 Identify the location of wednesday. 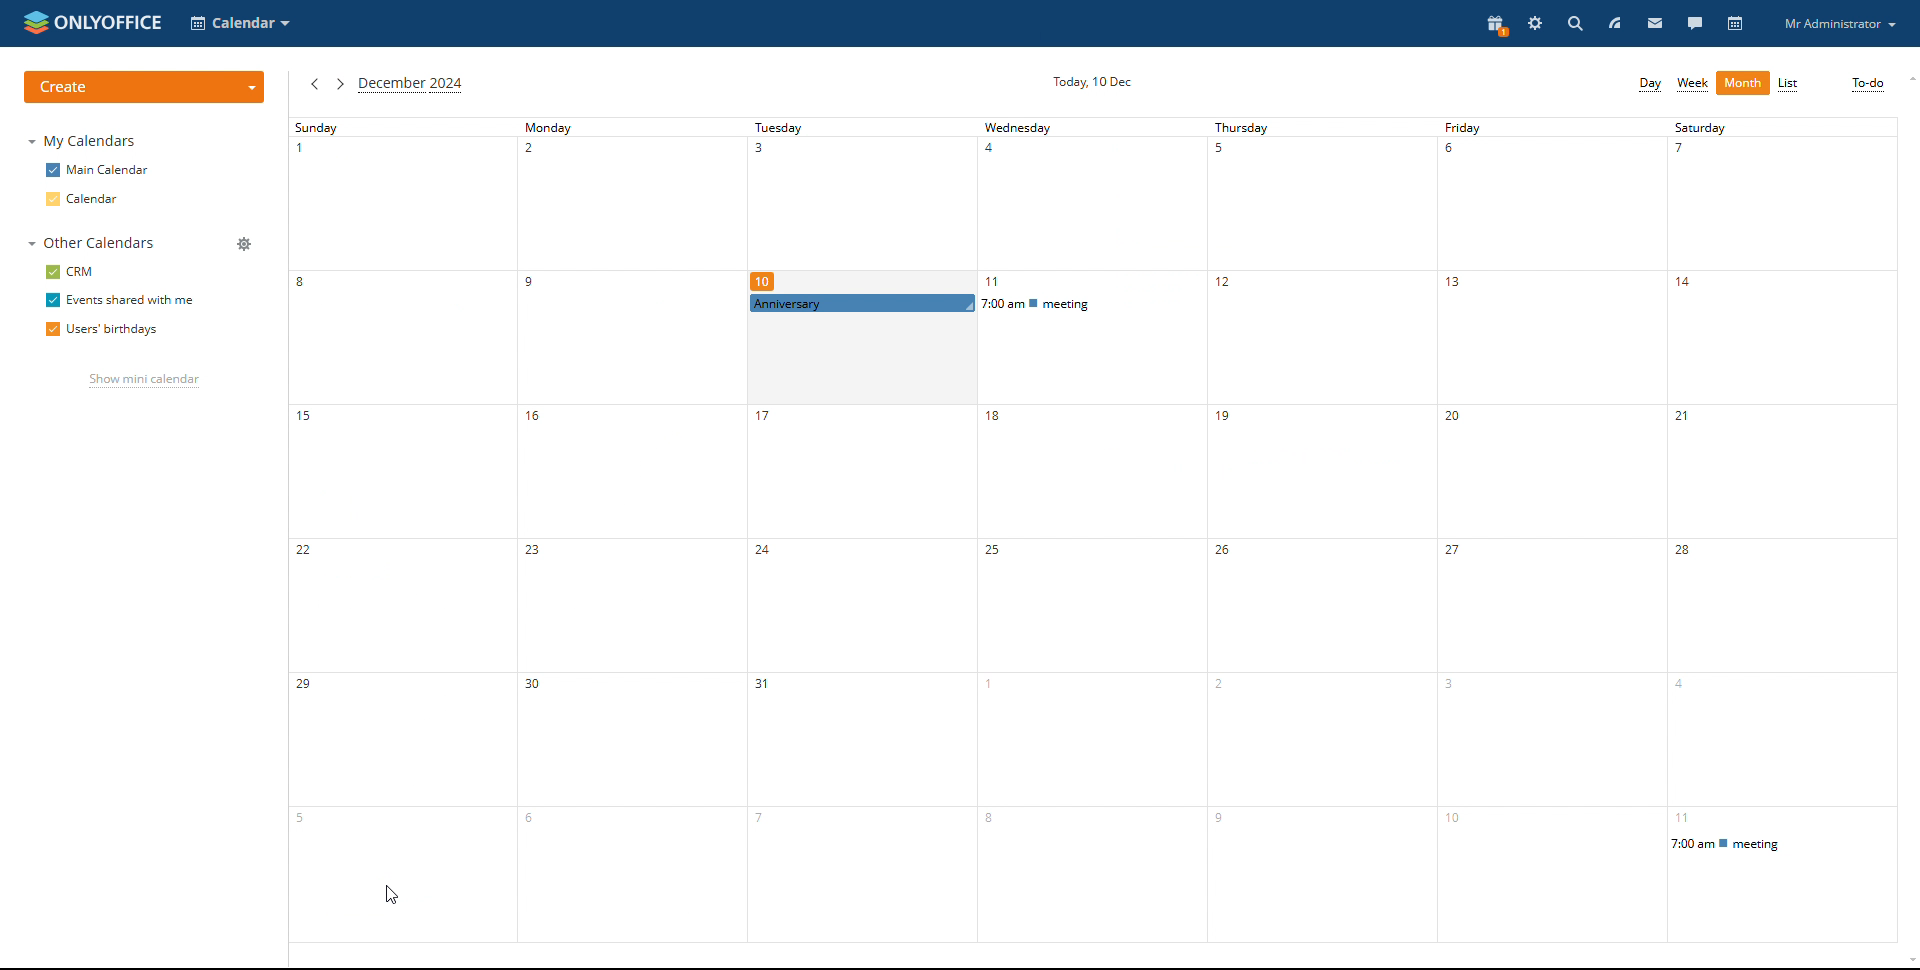
(1091, 531).